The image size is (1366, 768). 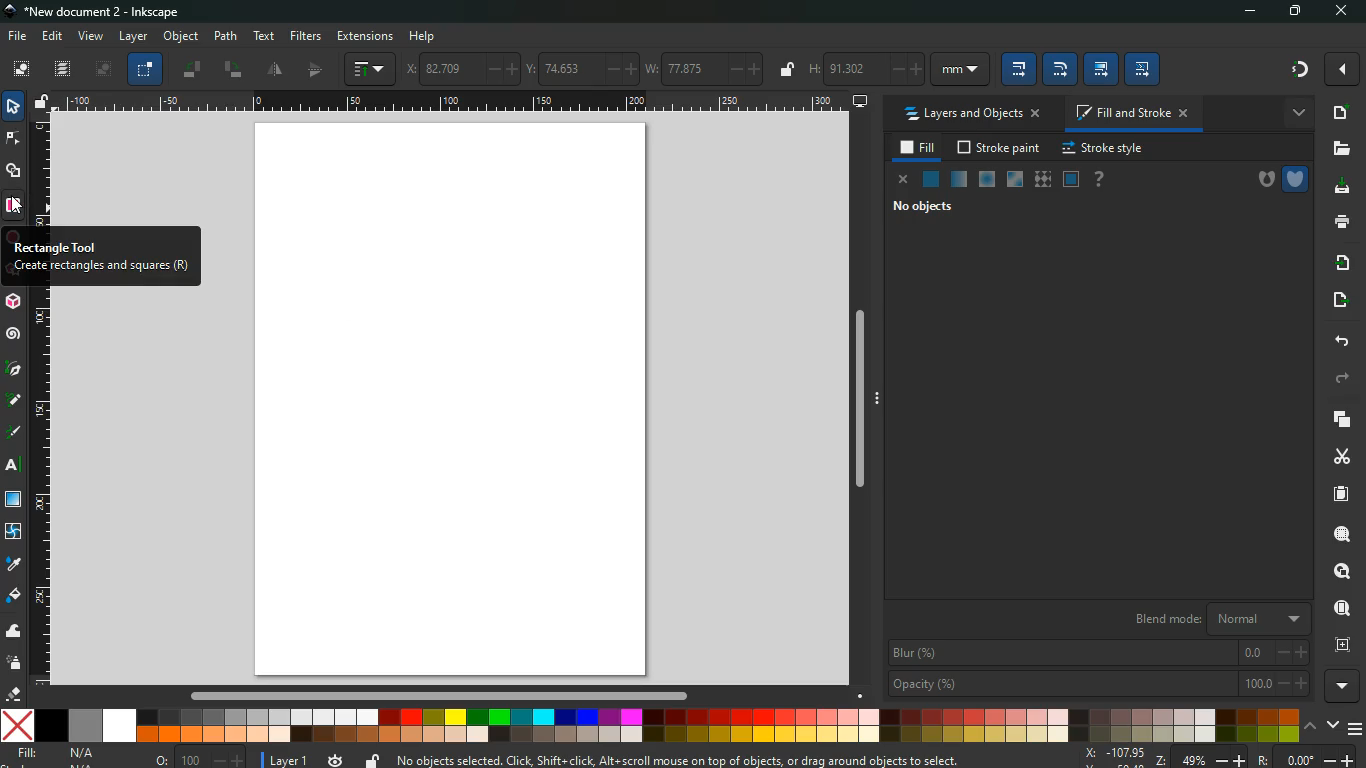 I want to click on close, so click(x=901, y=181).